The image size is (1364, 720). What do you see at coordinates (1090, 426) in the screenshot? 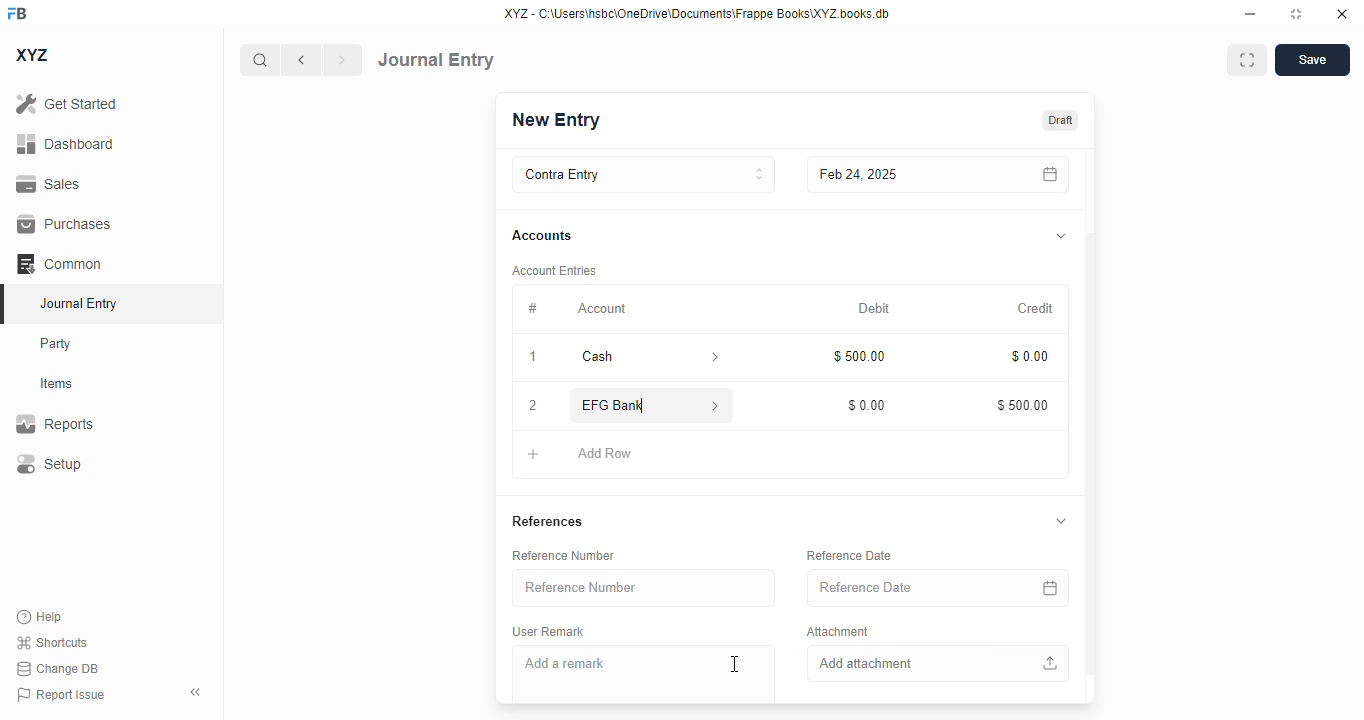
I see `vertical scroll bar` at bounding box center [1090, 426].